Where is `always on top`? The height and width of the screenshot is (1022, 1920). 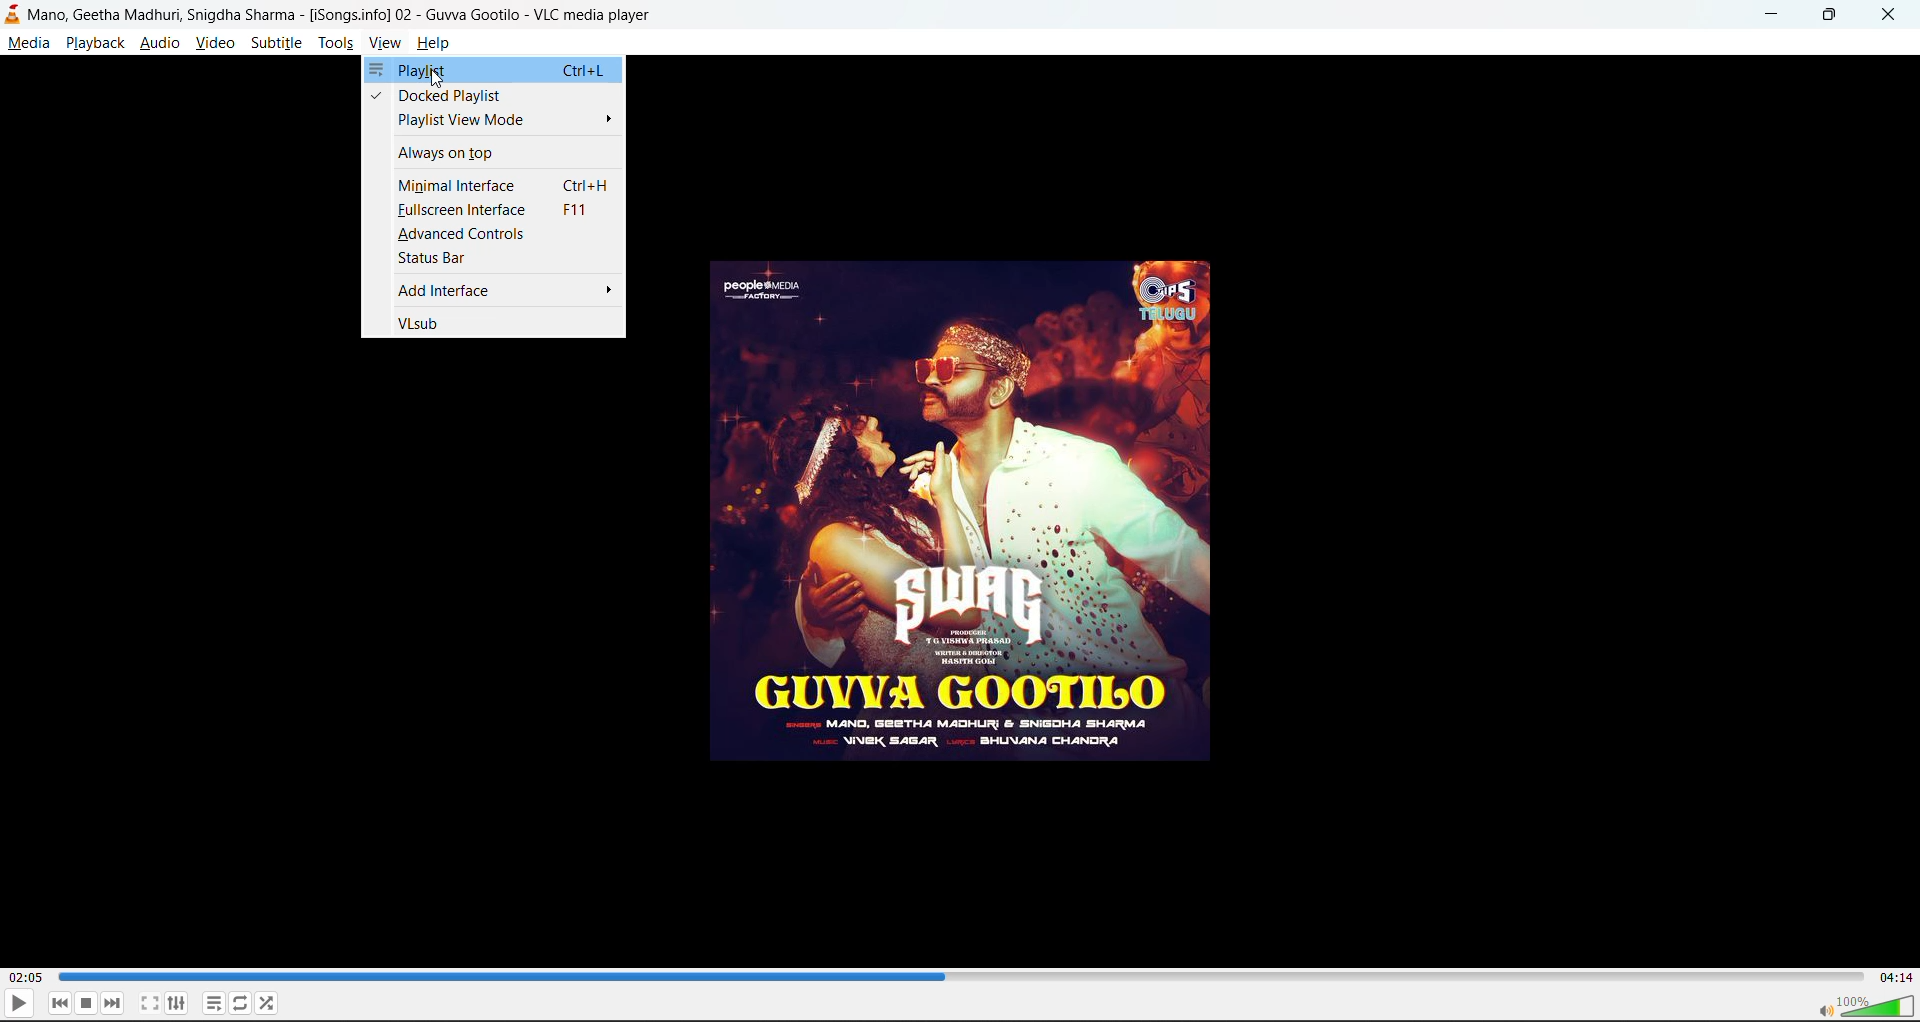 always on top is located at coordinates (493, 156).